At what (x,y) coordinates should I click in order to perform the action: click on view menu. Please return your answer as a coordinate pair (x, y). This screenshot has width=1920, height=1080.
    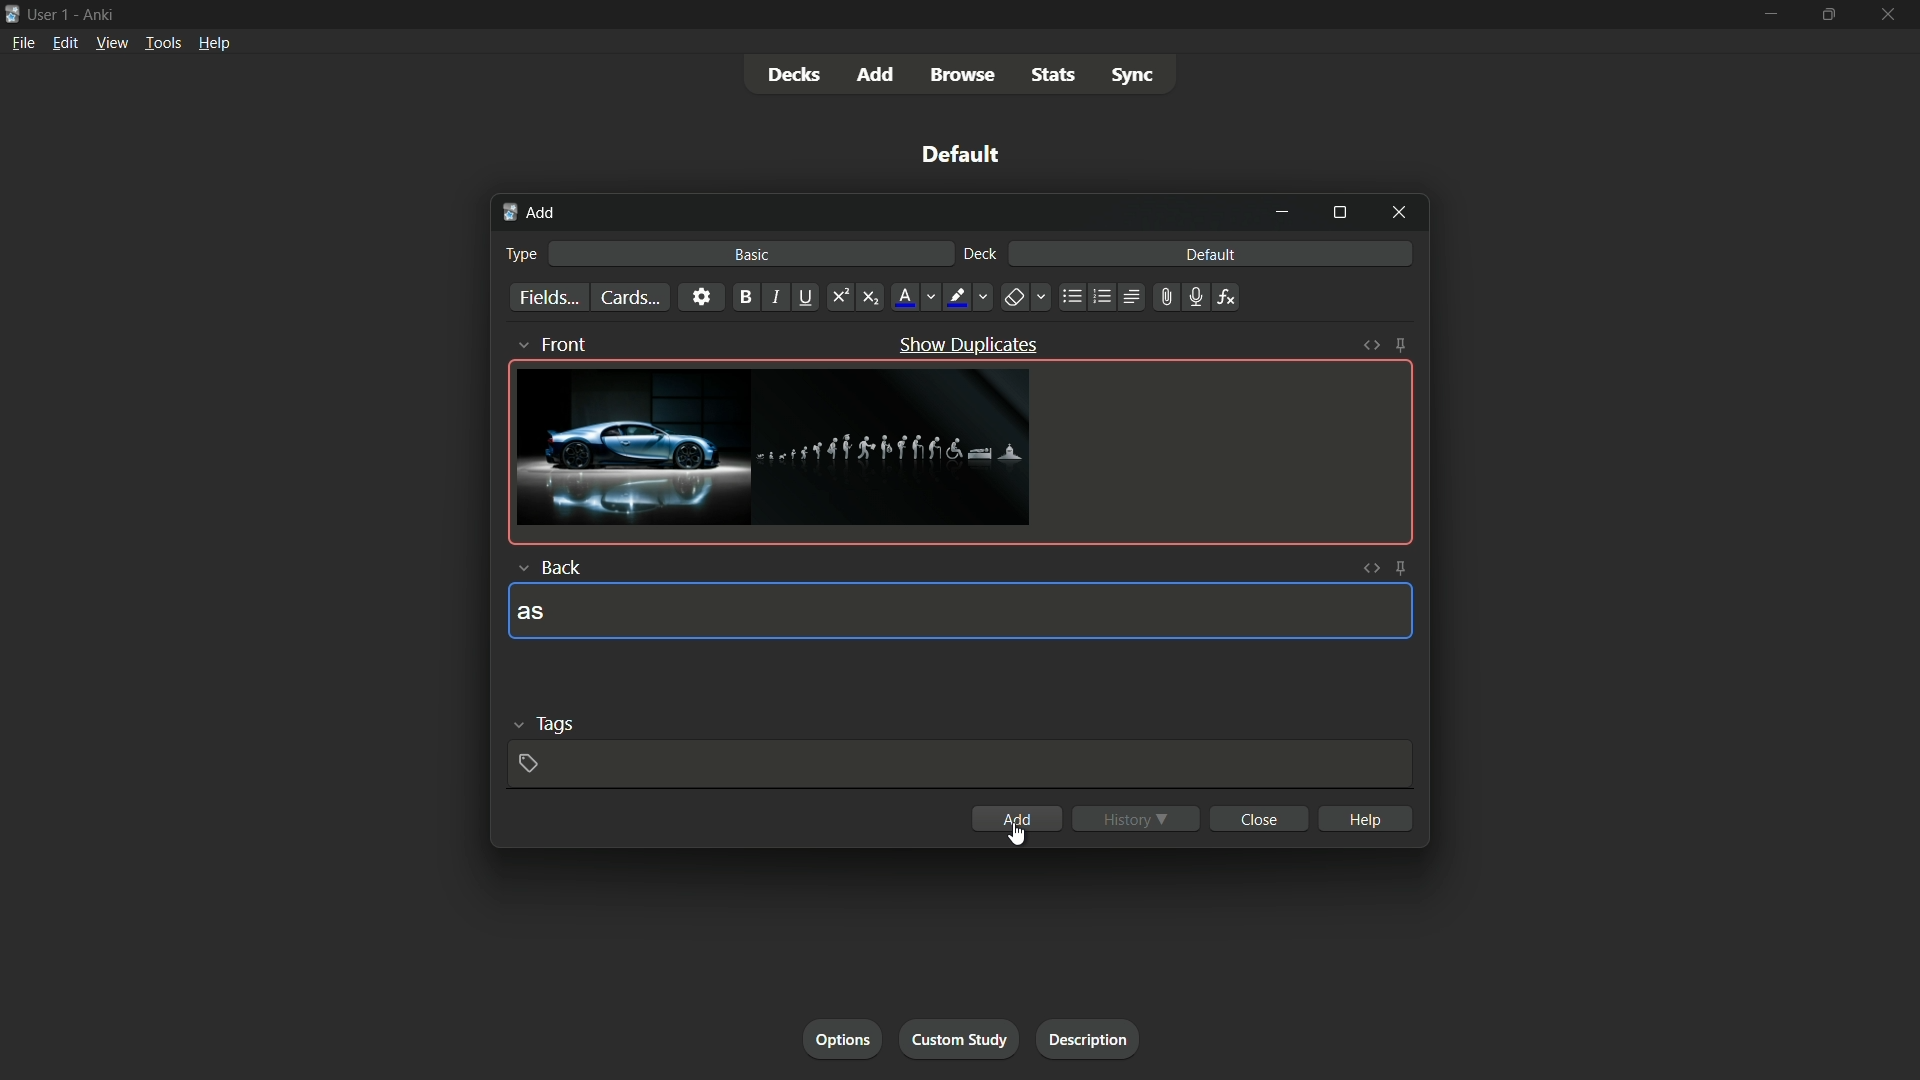
    Looking at the image, I should click on (111, 42).